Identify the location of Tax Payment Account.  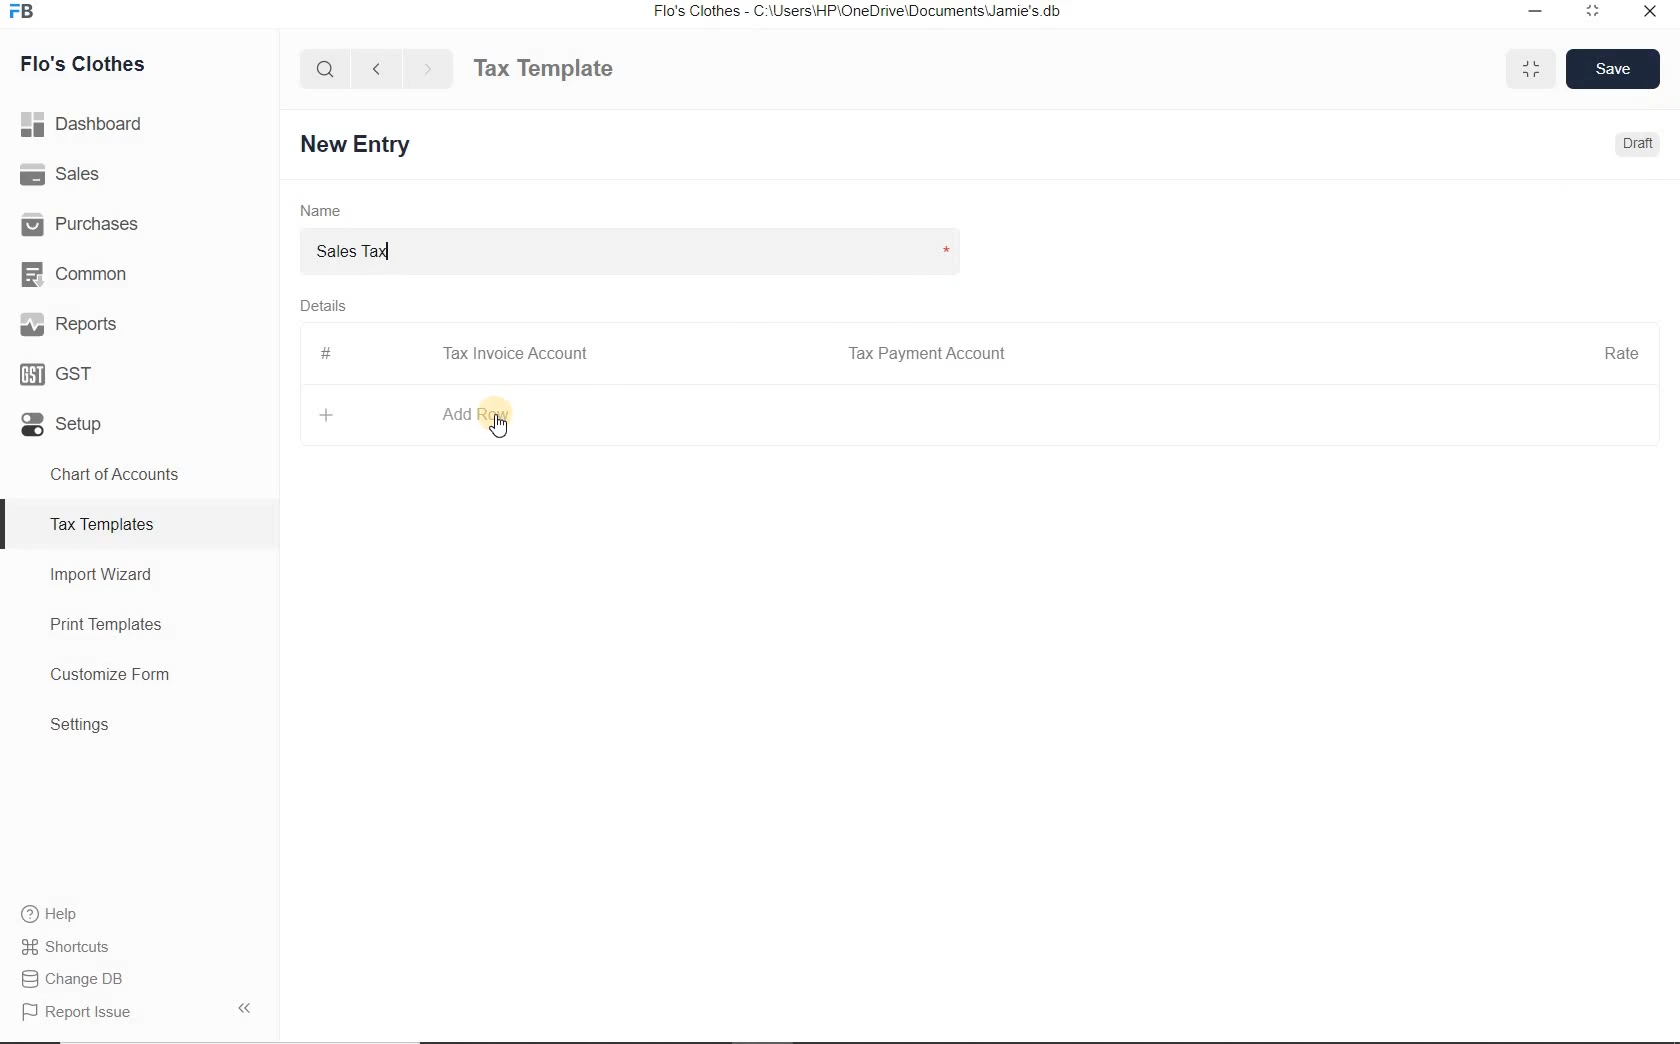
(925, 354).